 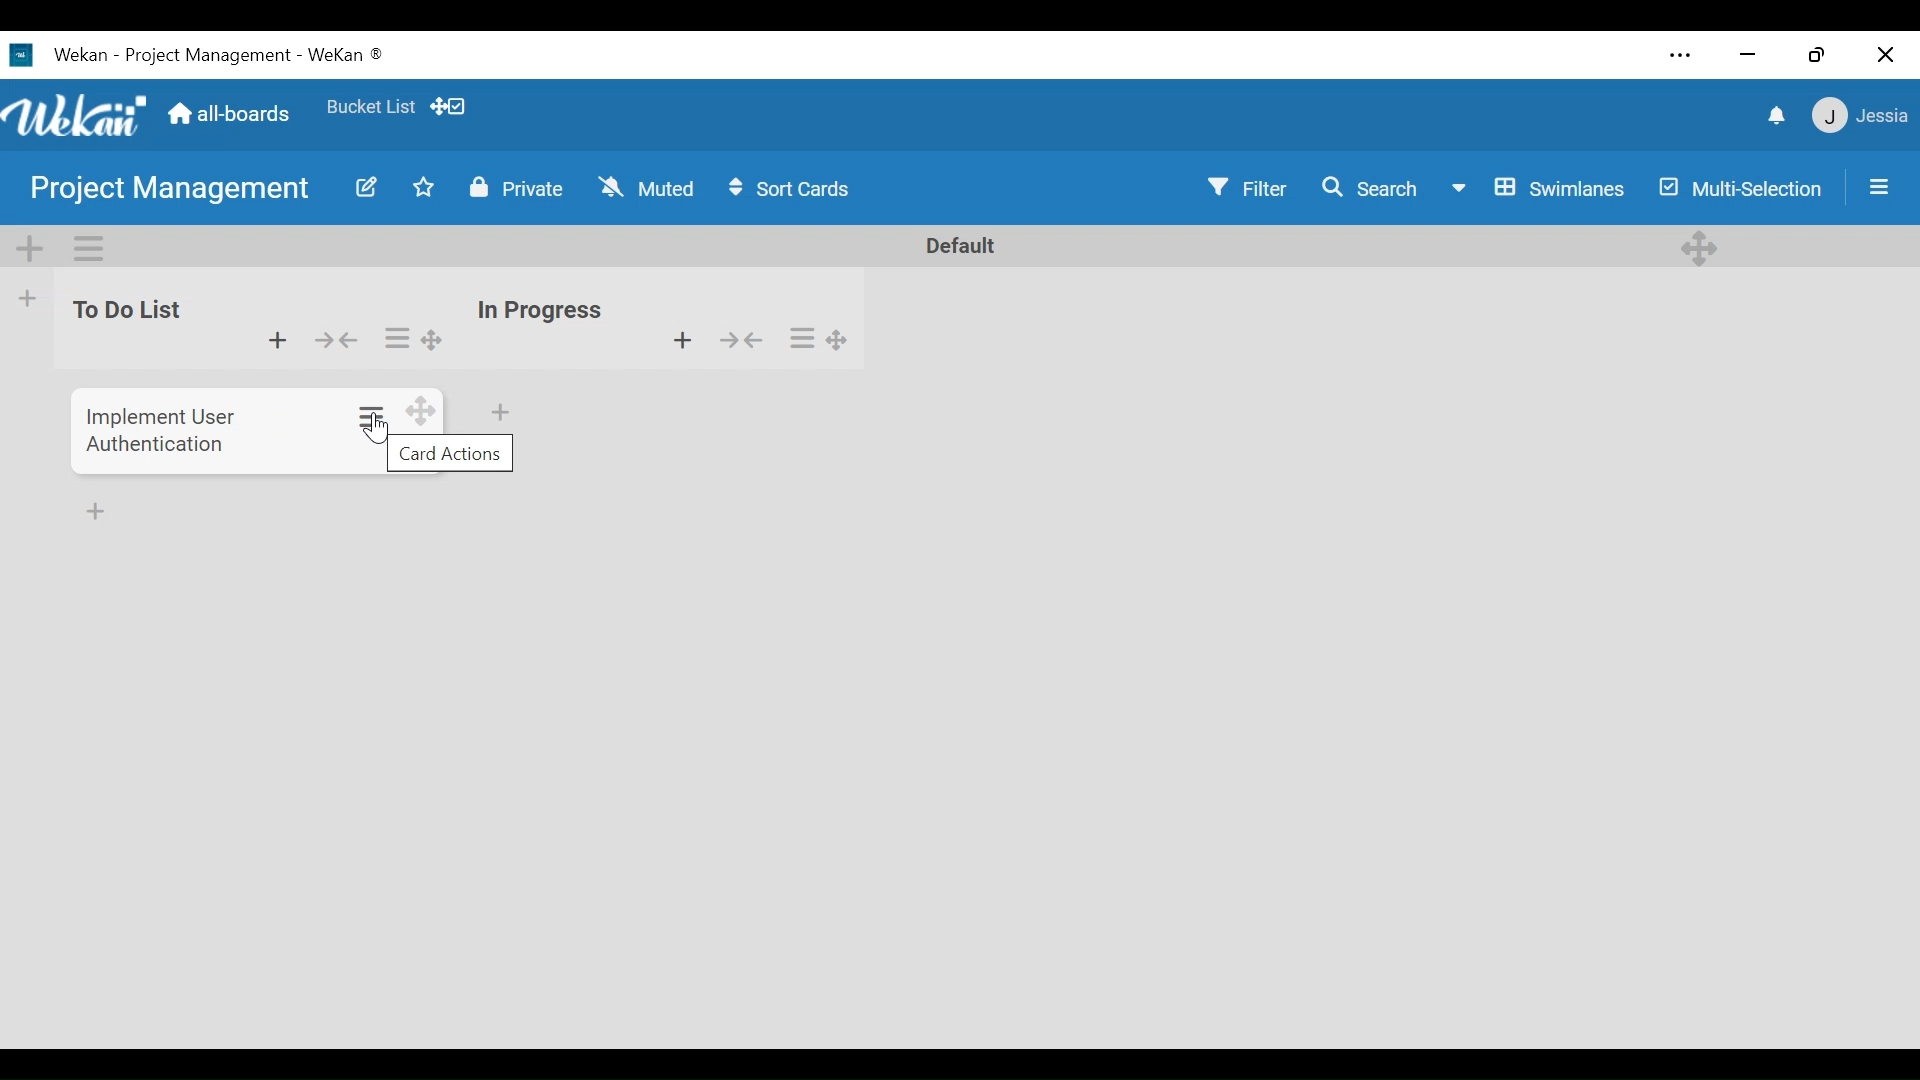 What do you see at coordinates (18, 56) in the screenshot?
I see `wekan logo` at bounding box center [18, 56].